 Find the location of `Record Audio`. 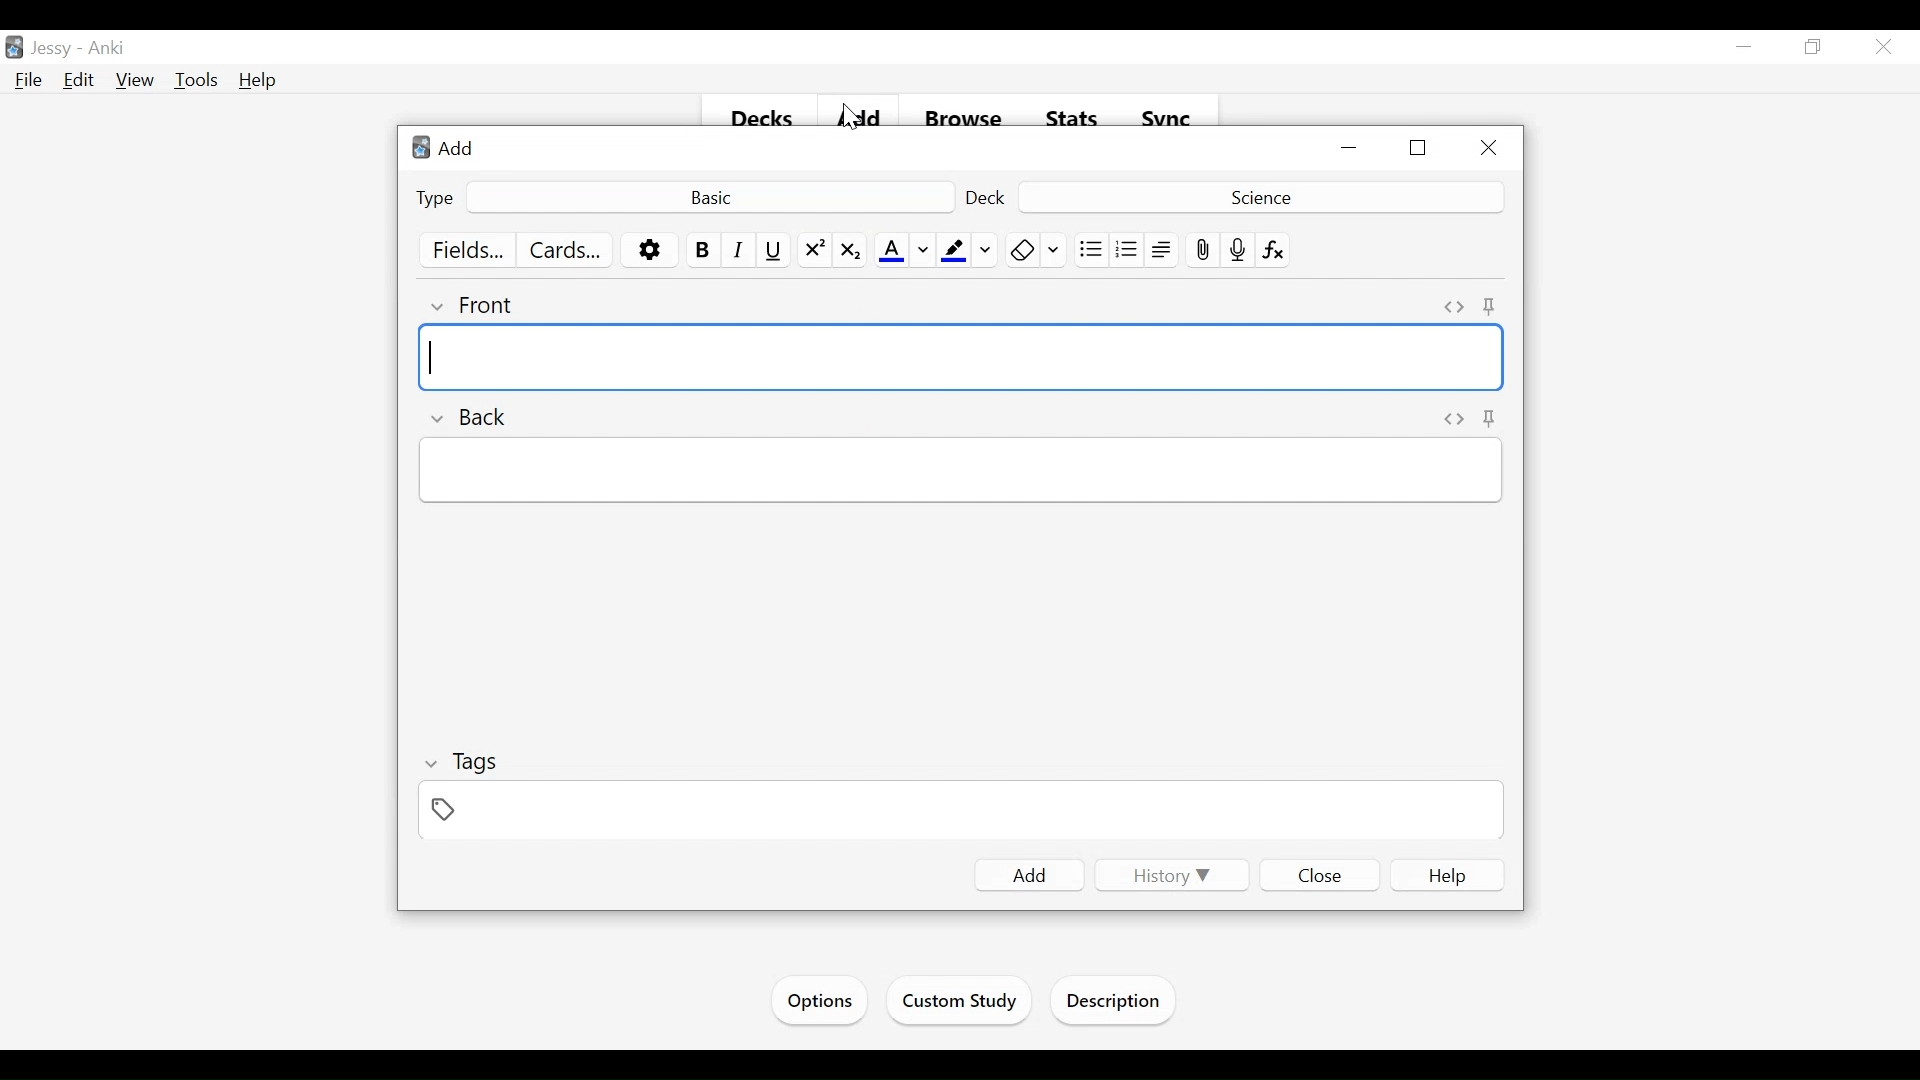

Record Audio is located at coordinates (1238, 250).